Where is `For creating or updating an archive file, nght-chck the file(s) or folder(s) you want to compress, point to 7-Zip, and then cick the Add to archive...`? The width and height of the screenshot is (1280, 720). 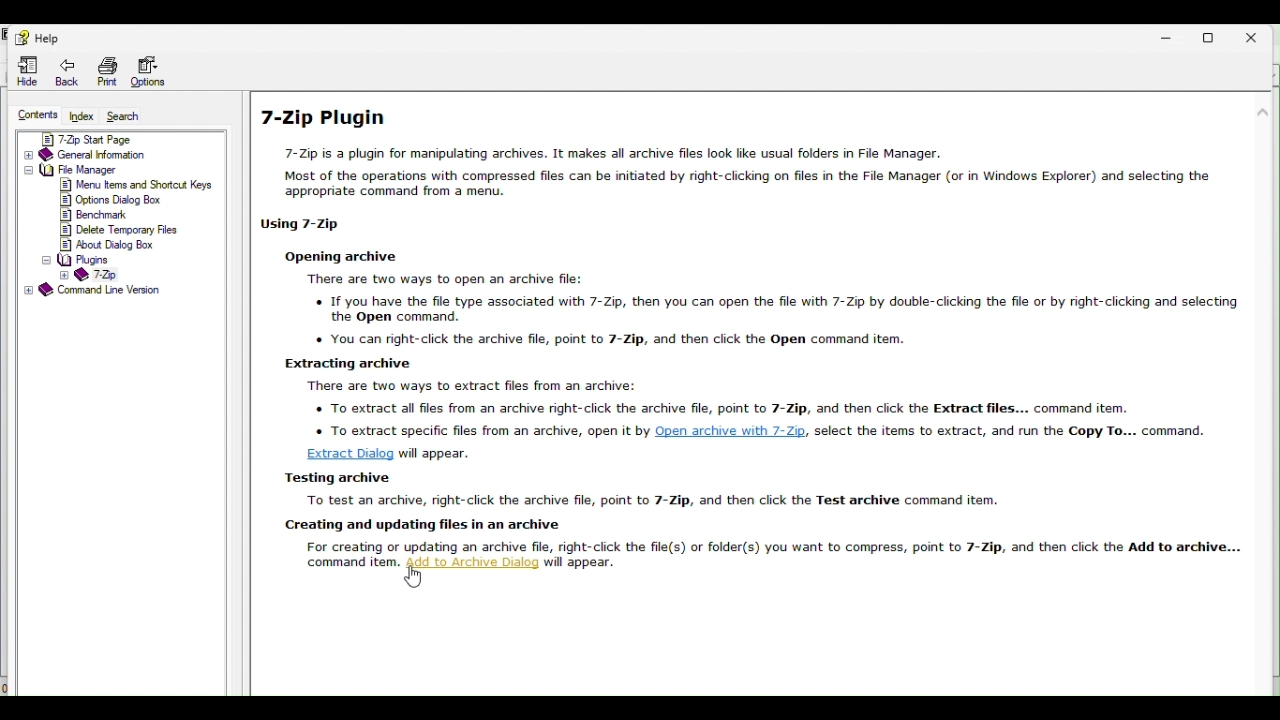
For creating or updating an archive file, nght-chck the file(s) or folder(s) you want to compress, point to 7-Zip, and then cick the Add to archive... is located at coordinates (775, 546).